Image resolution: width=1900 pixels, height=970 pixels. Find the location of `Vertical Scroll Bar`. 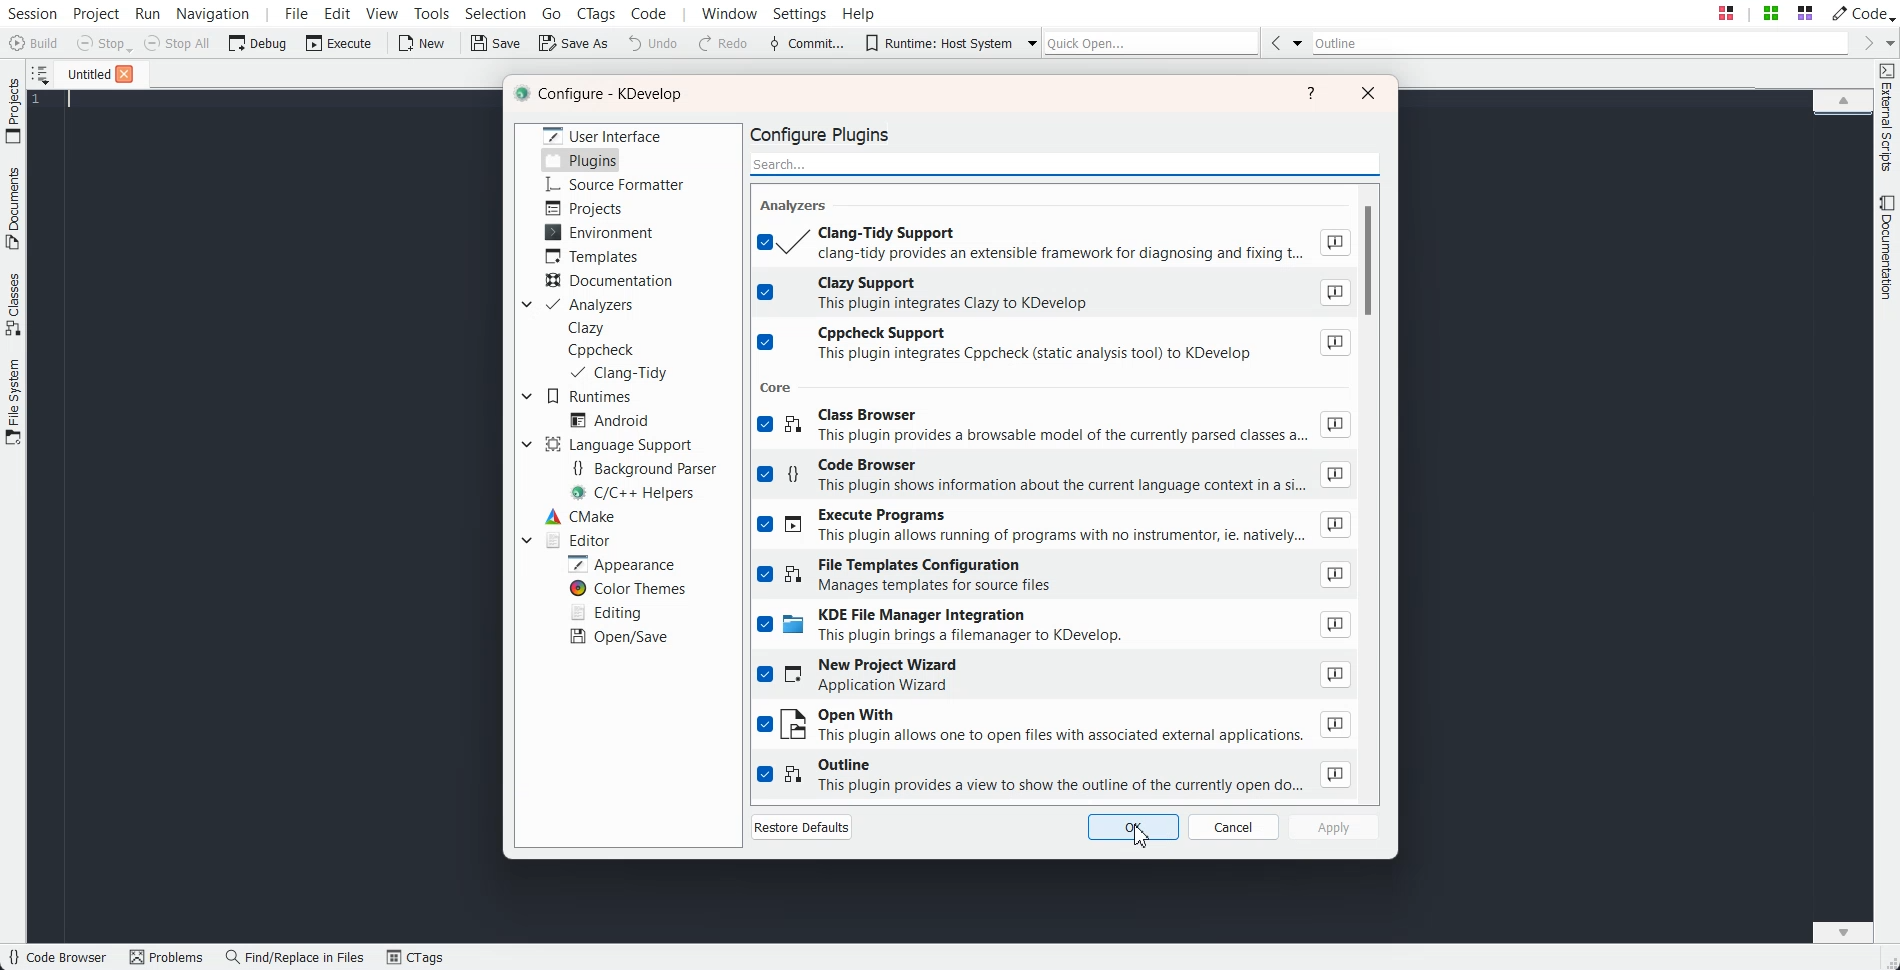

Vertical Scroll Bar is located at coordinates (1376, 489).